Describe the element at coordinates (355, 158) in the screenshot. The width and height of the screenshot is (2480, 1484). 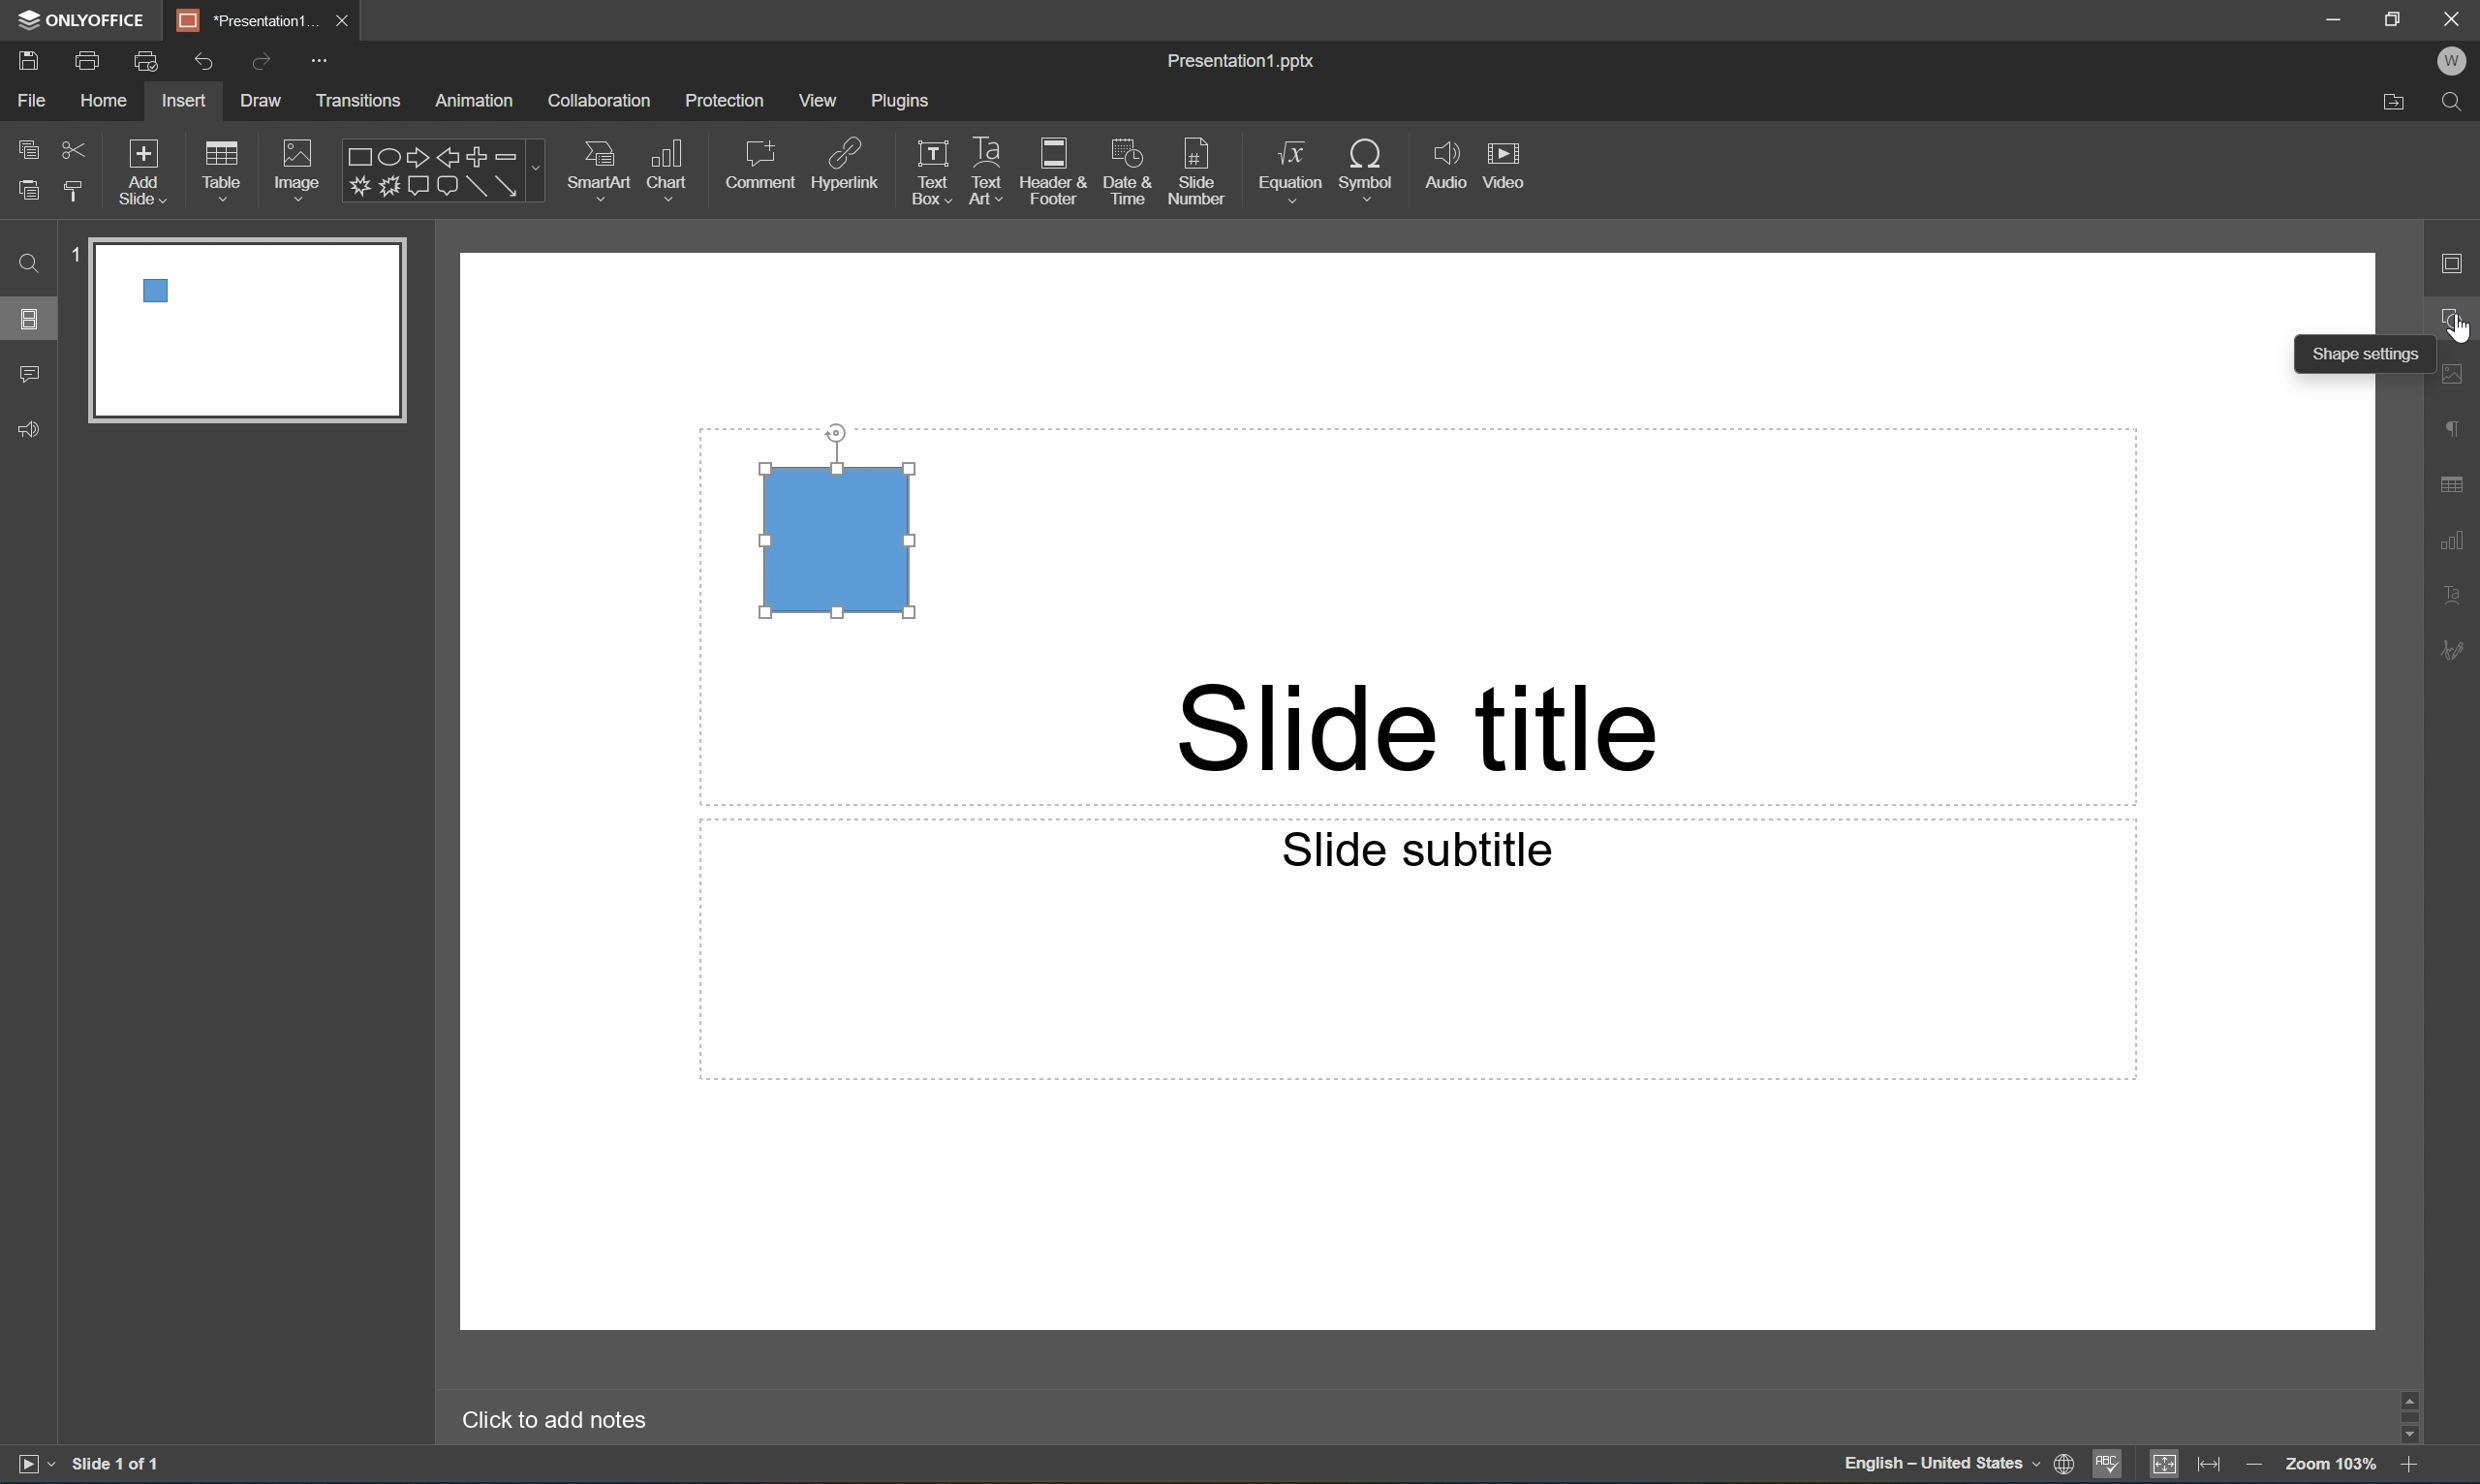
I see `Rectangle` at that location.